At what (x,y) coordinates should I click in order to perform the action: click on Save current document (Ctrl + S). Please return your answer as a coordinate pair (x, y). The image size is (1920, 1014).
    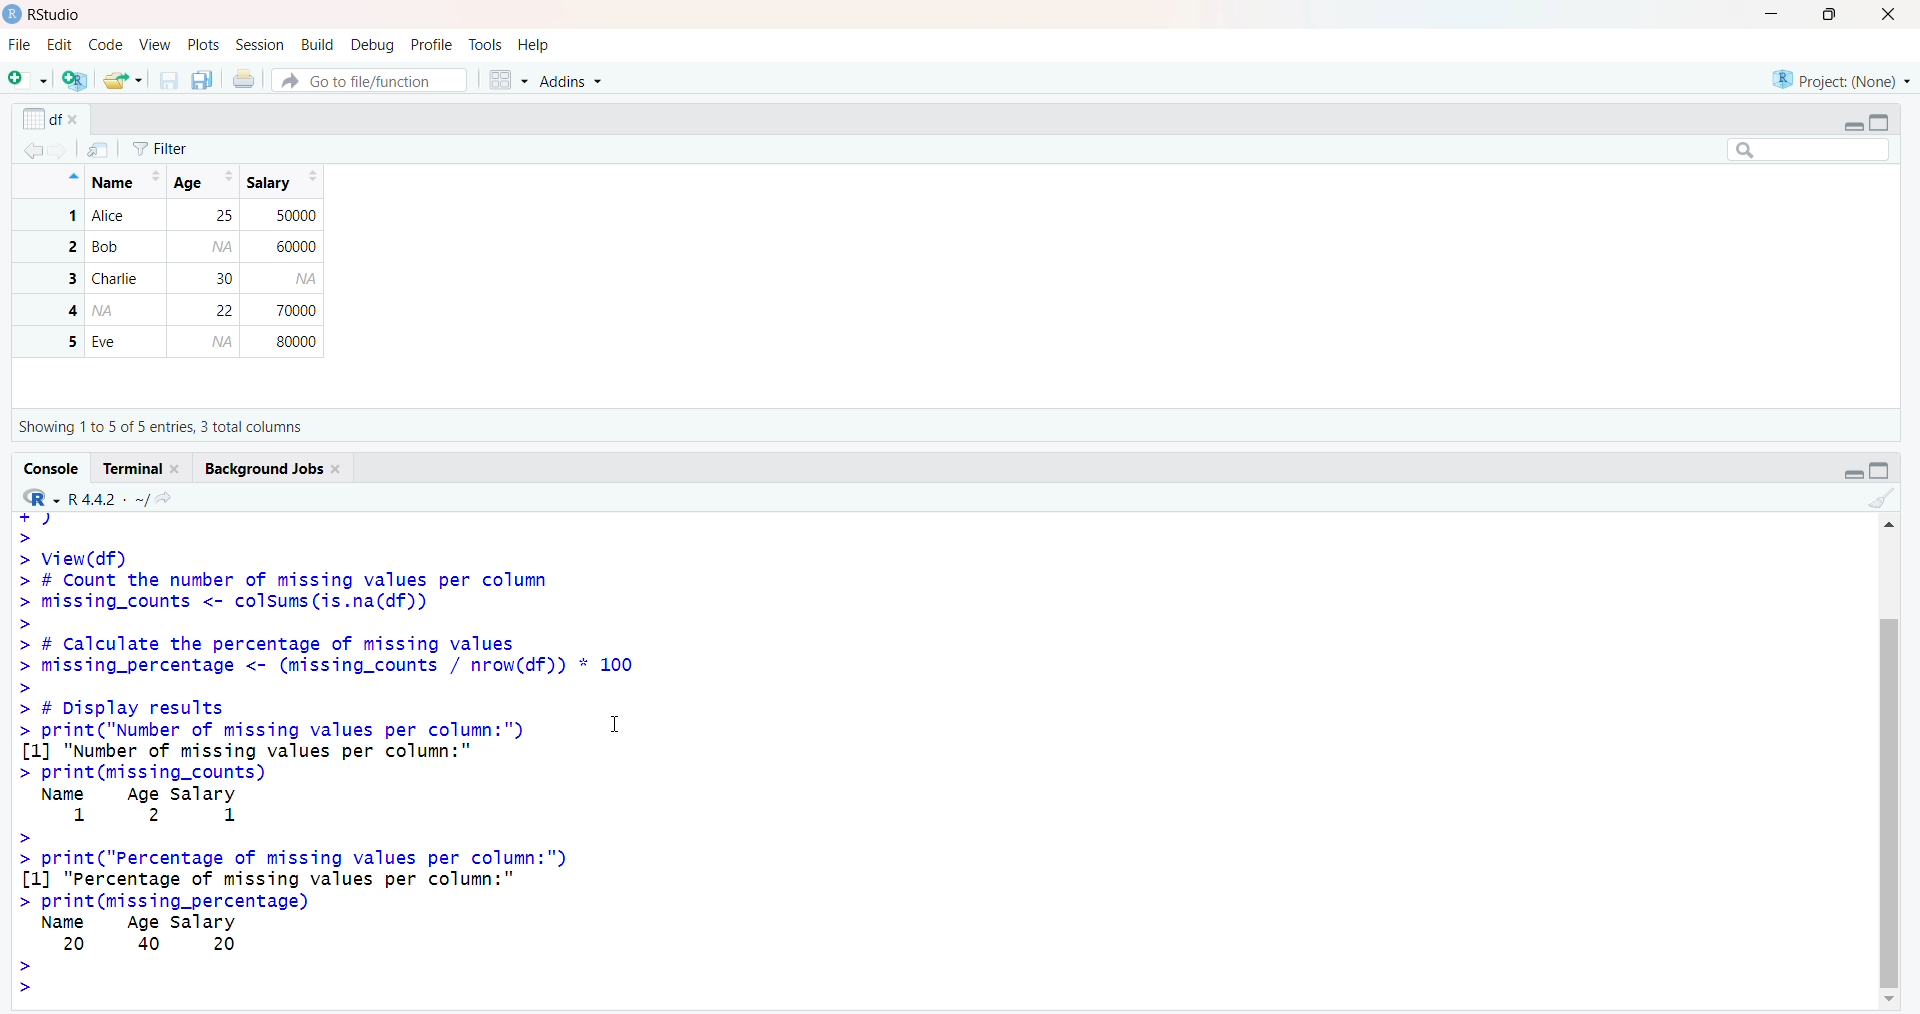
    Looking at the image, I should click on (167, 81).